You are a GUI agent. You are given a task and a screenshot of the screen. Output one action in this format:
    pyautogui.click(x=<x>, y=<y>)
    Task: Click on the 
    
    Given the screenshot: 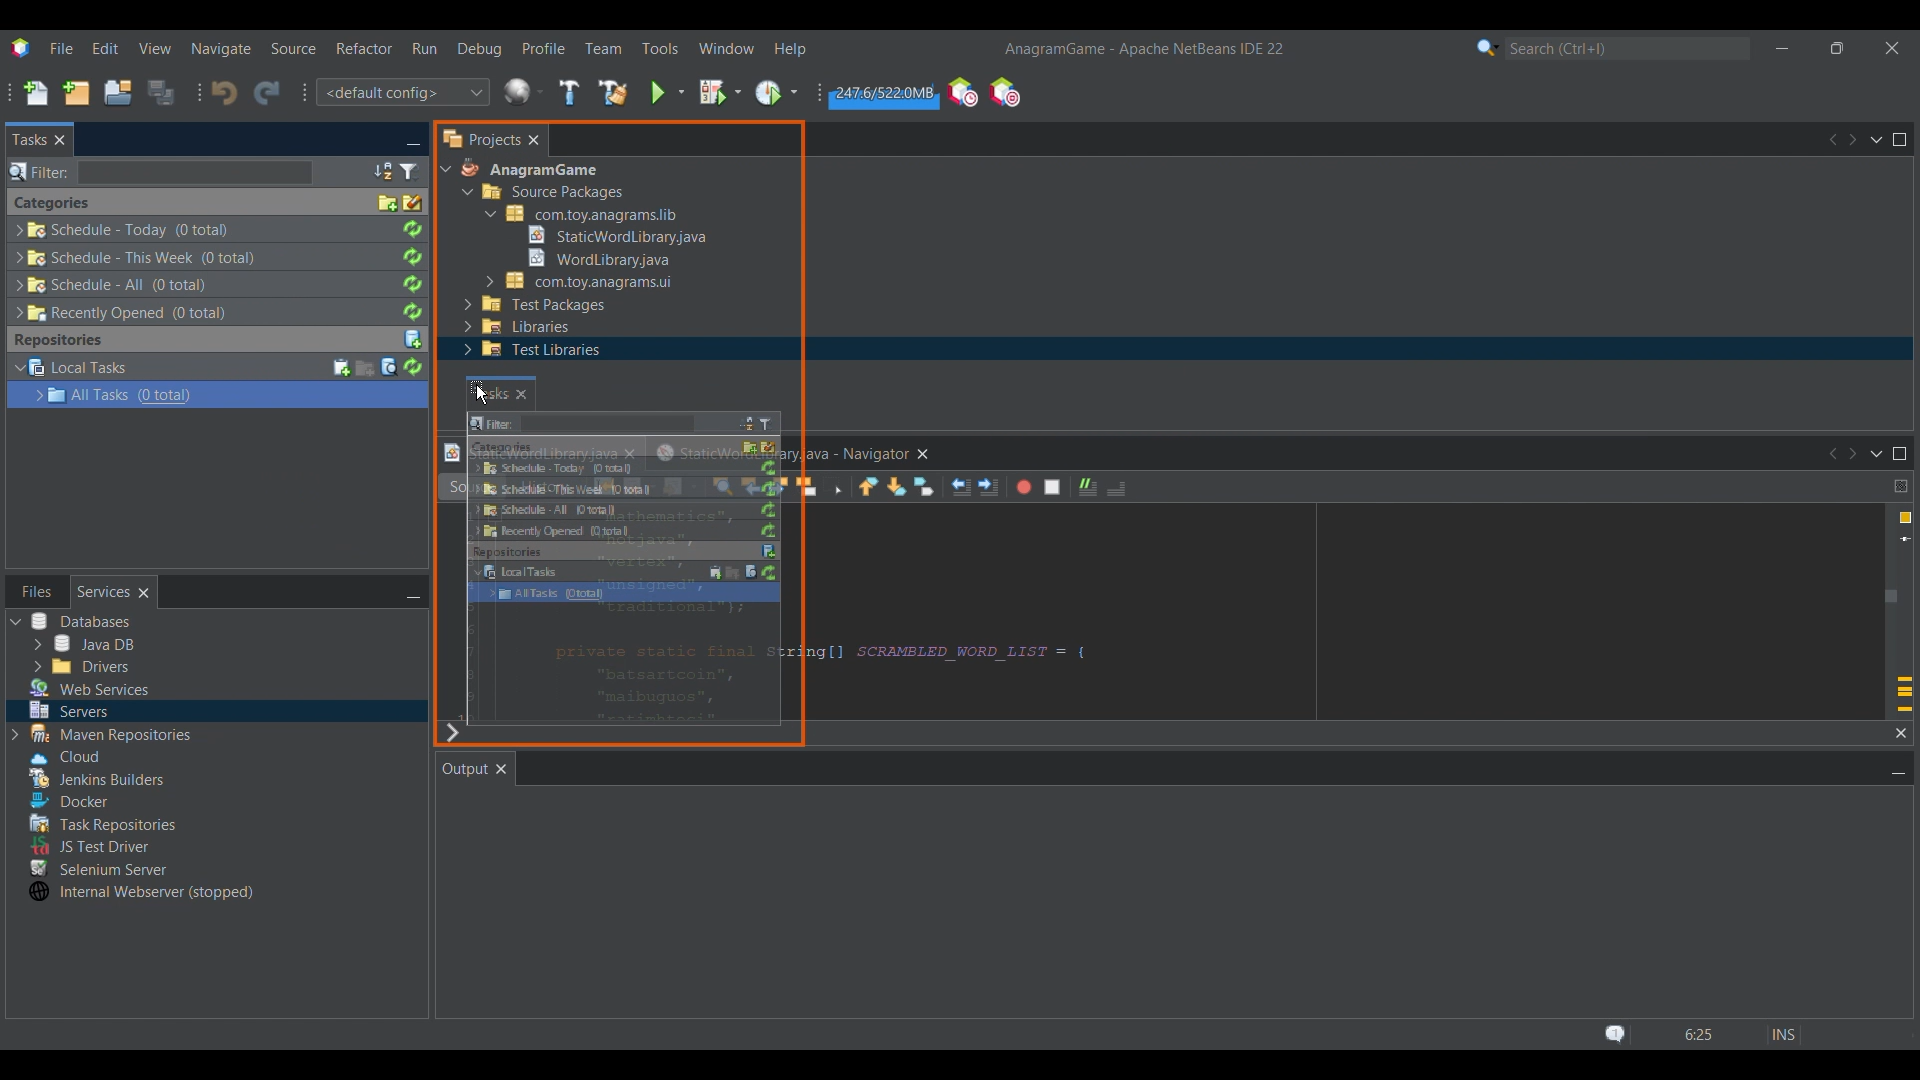 What is the action you would take?
    pyautogui.click(x=812, y=658)
    